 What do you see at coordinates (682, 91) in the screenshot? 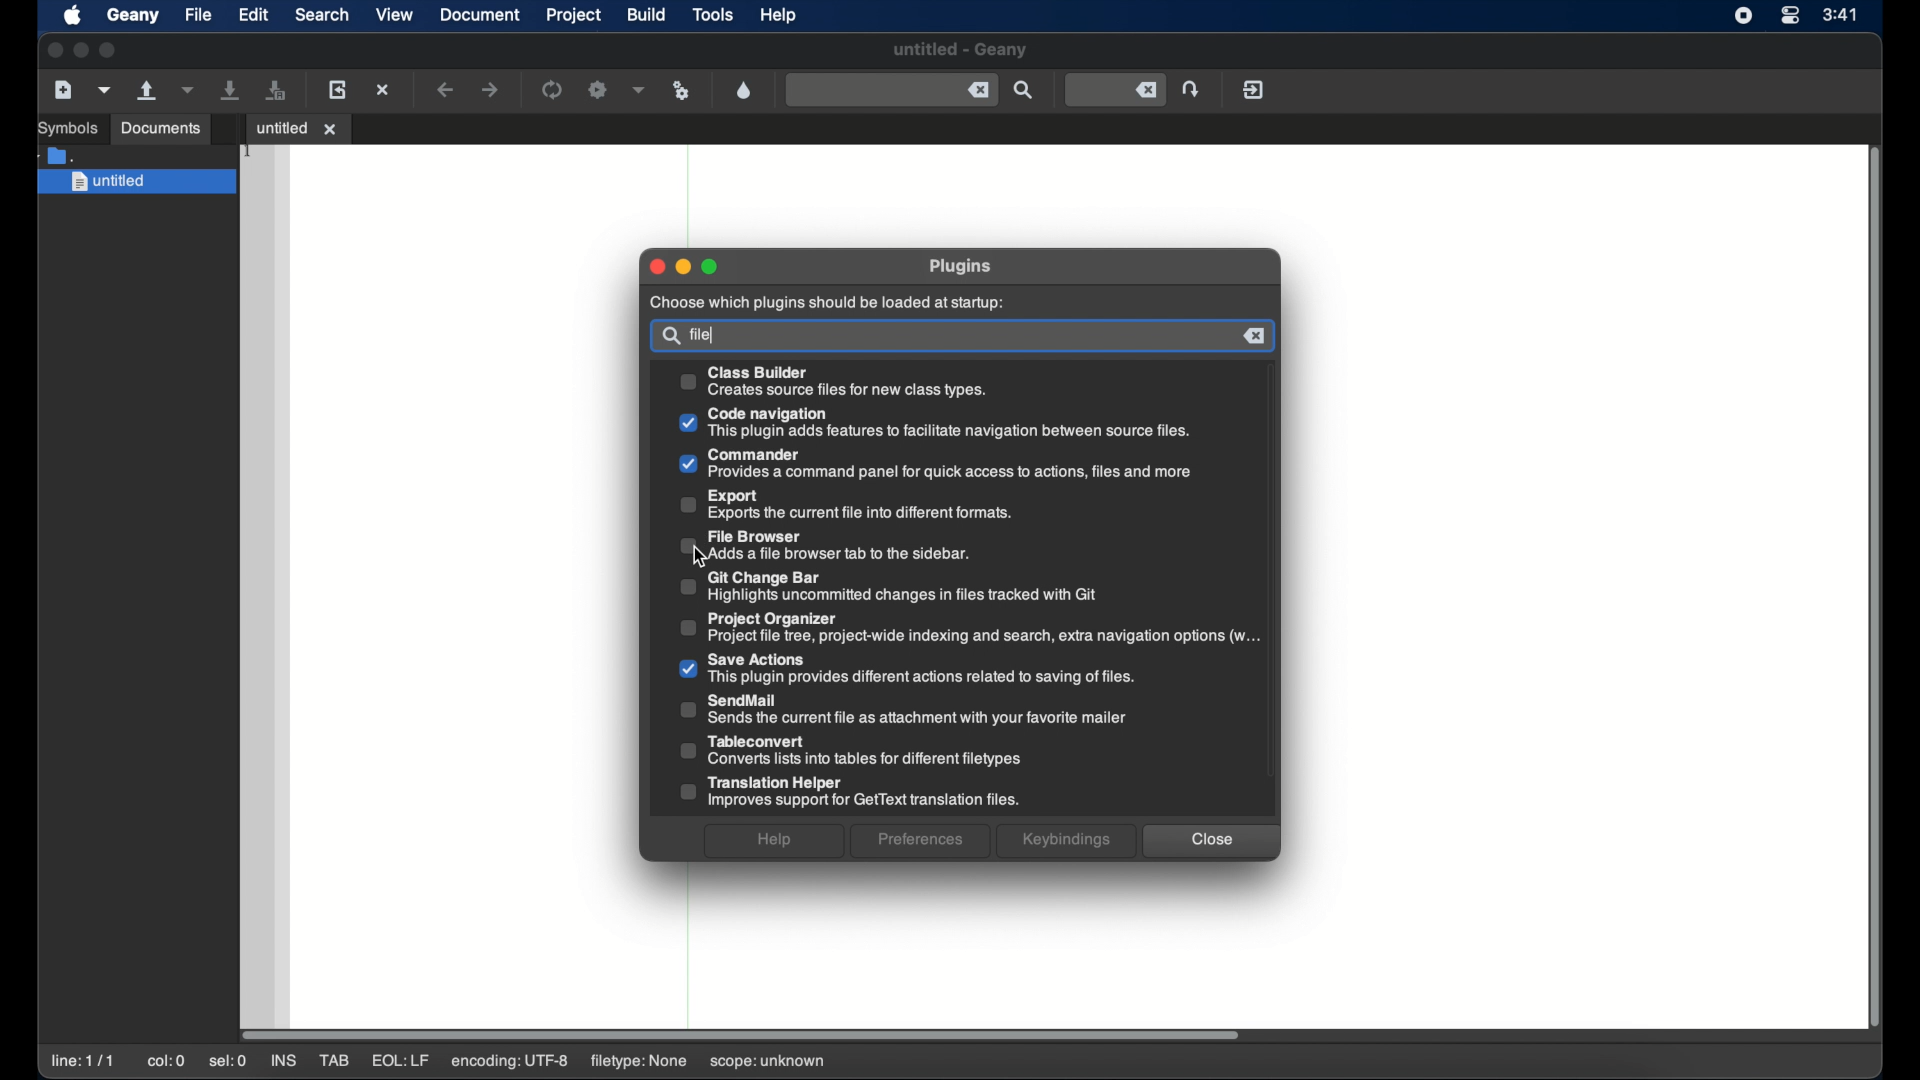
I see `run or view current file` at bounding box center [682, 91].